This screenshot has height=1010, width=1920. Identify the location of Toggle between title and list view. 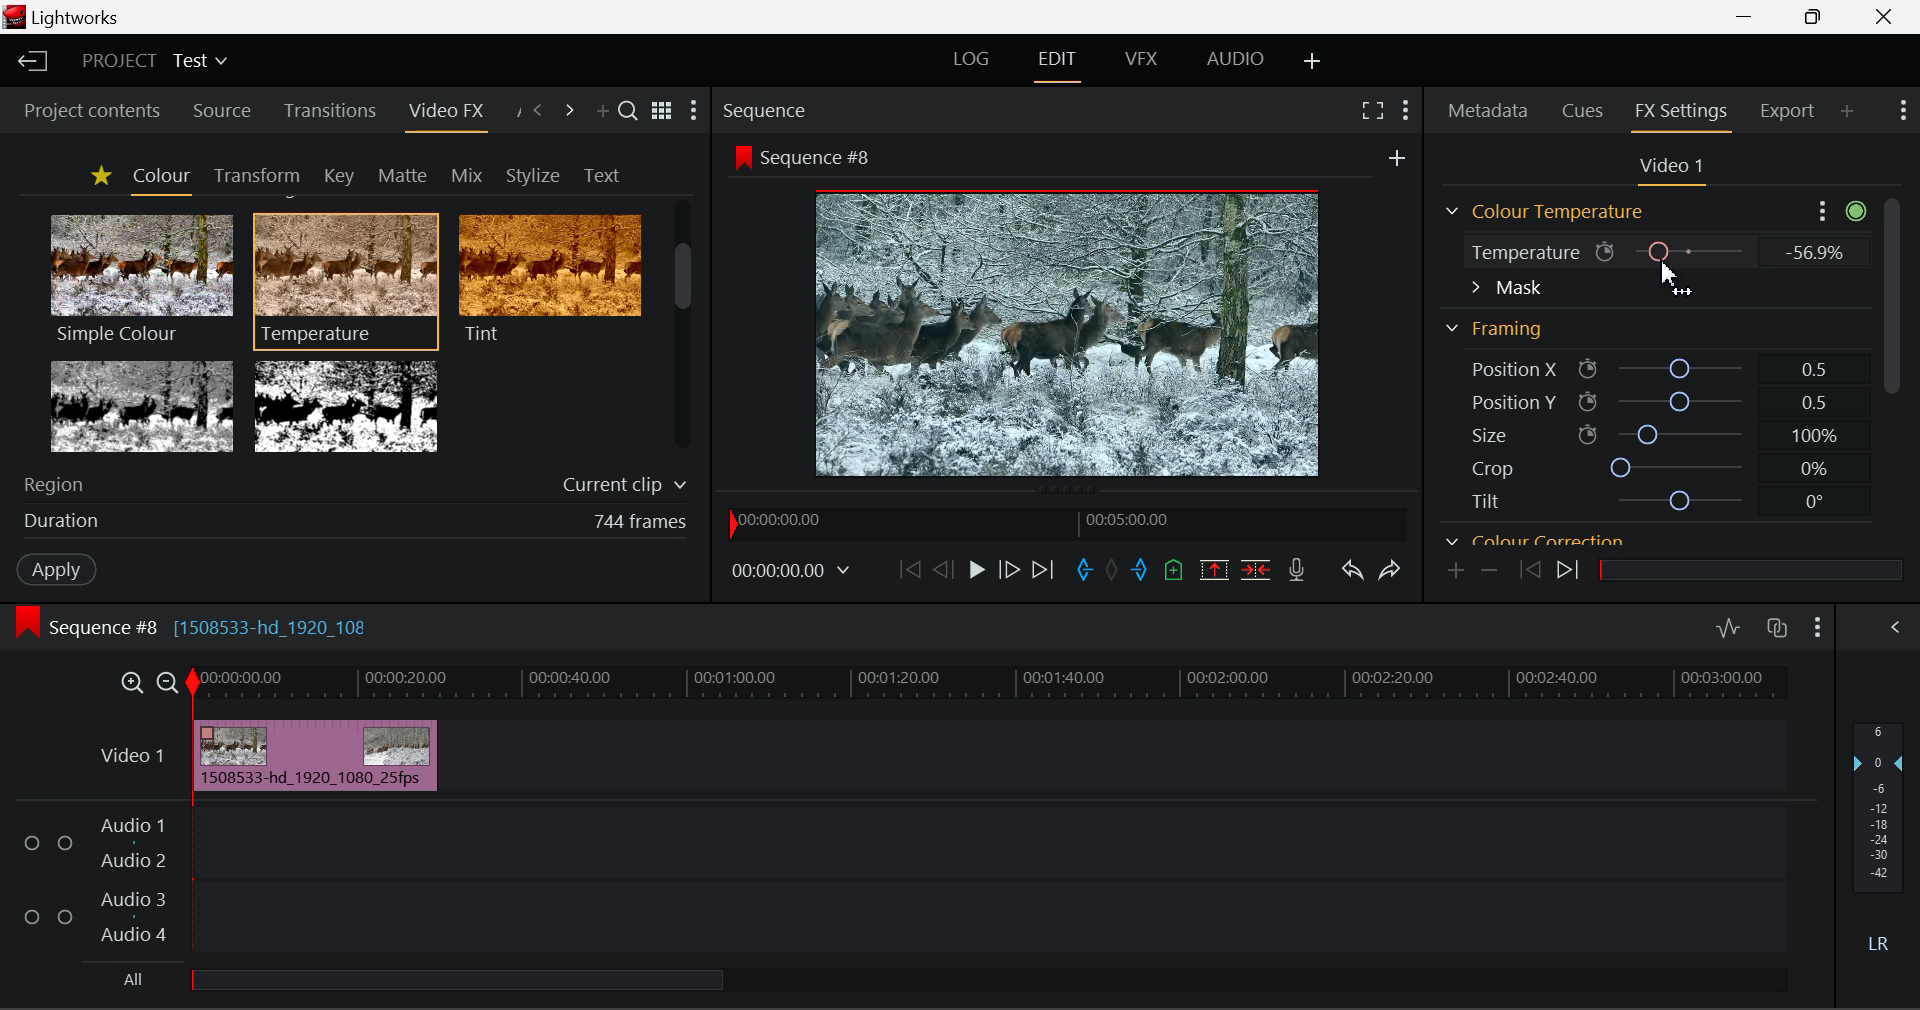
(664, 112).